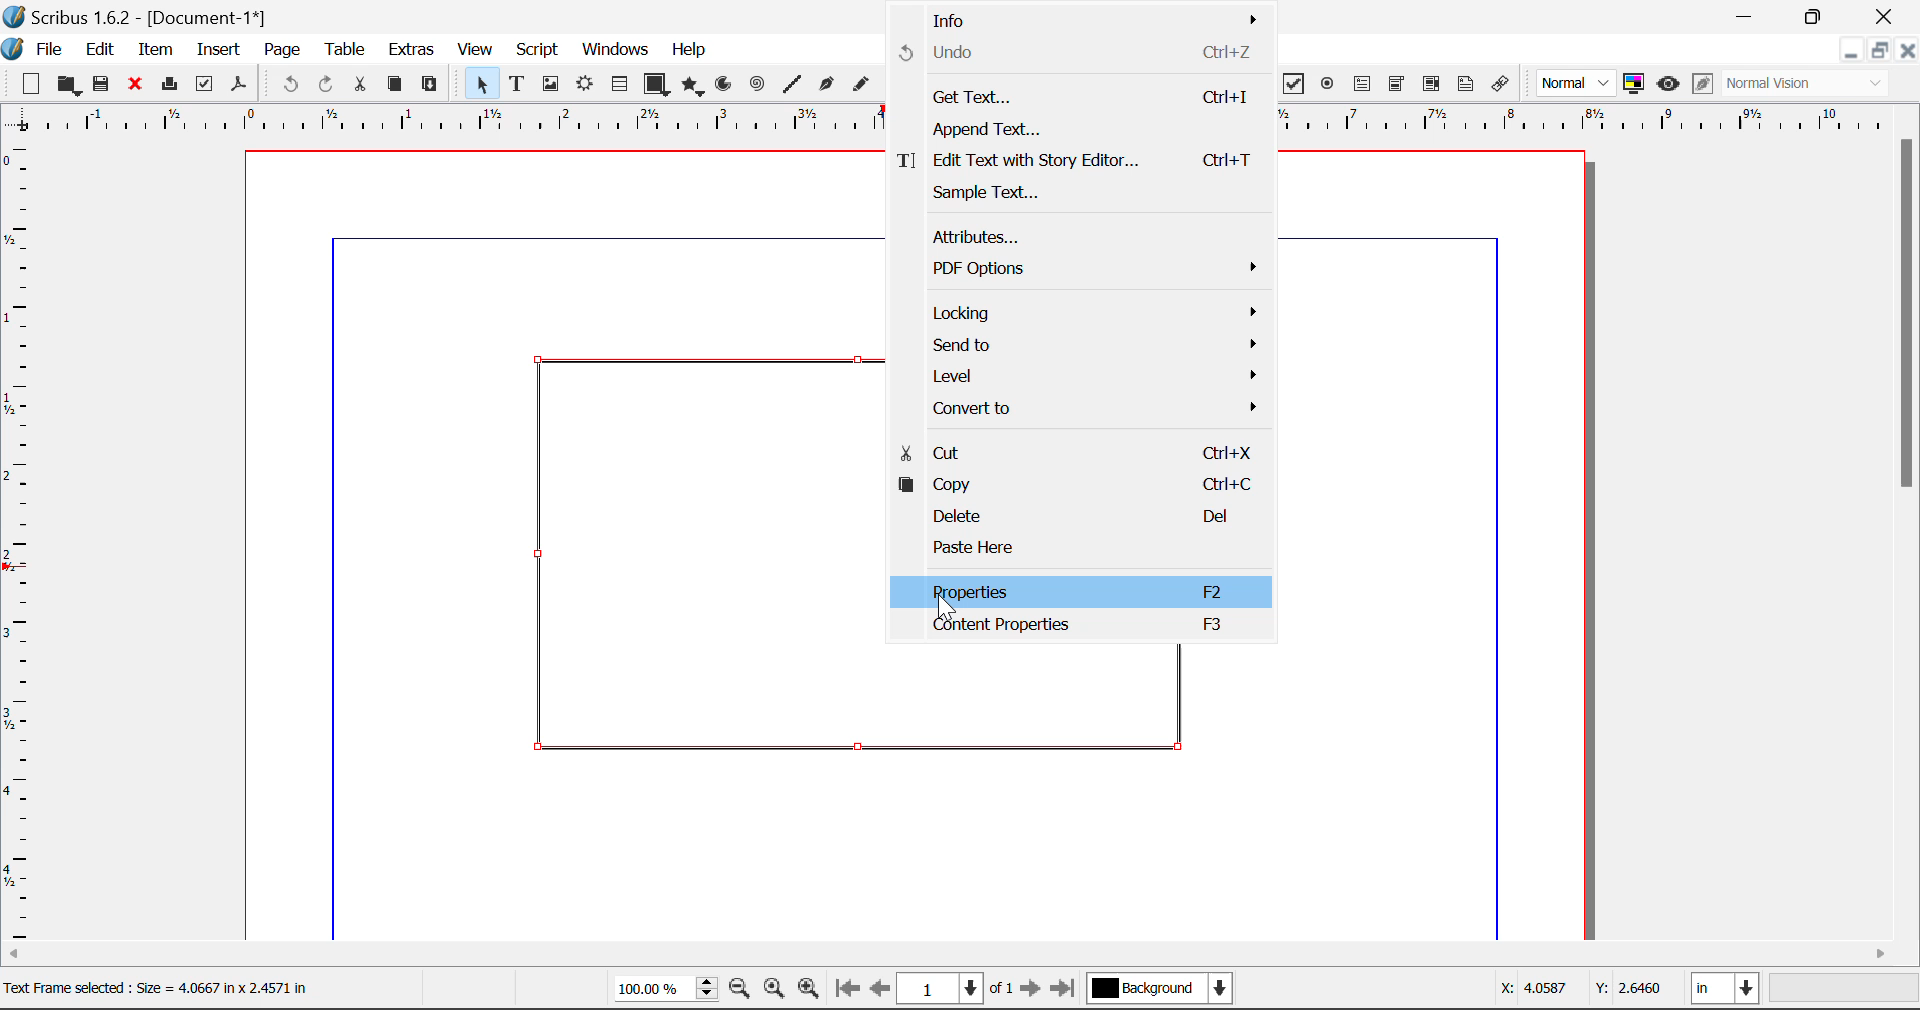 This screenshot has width=1920, height=1010. Describe the element at coordinates (136, 85) in the screenshot. I see `Discard` at that location.